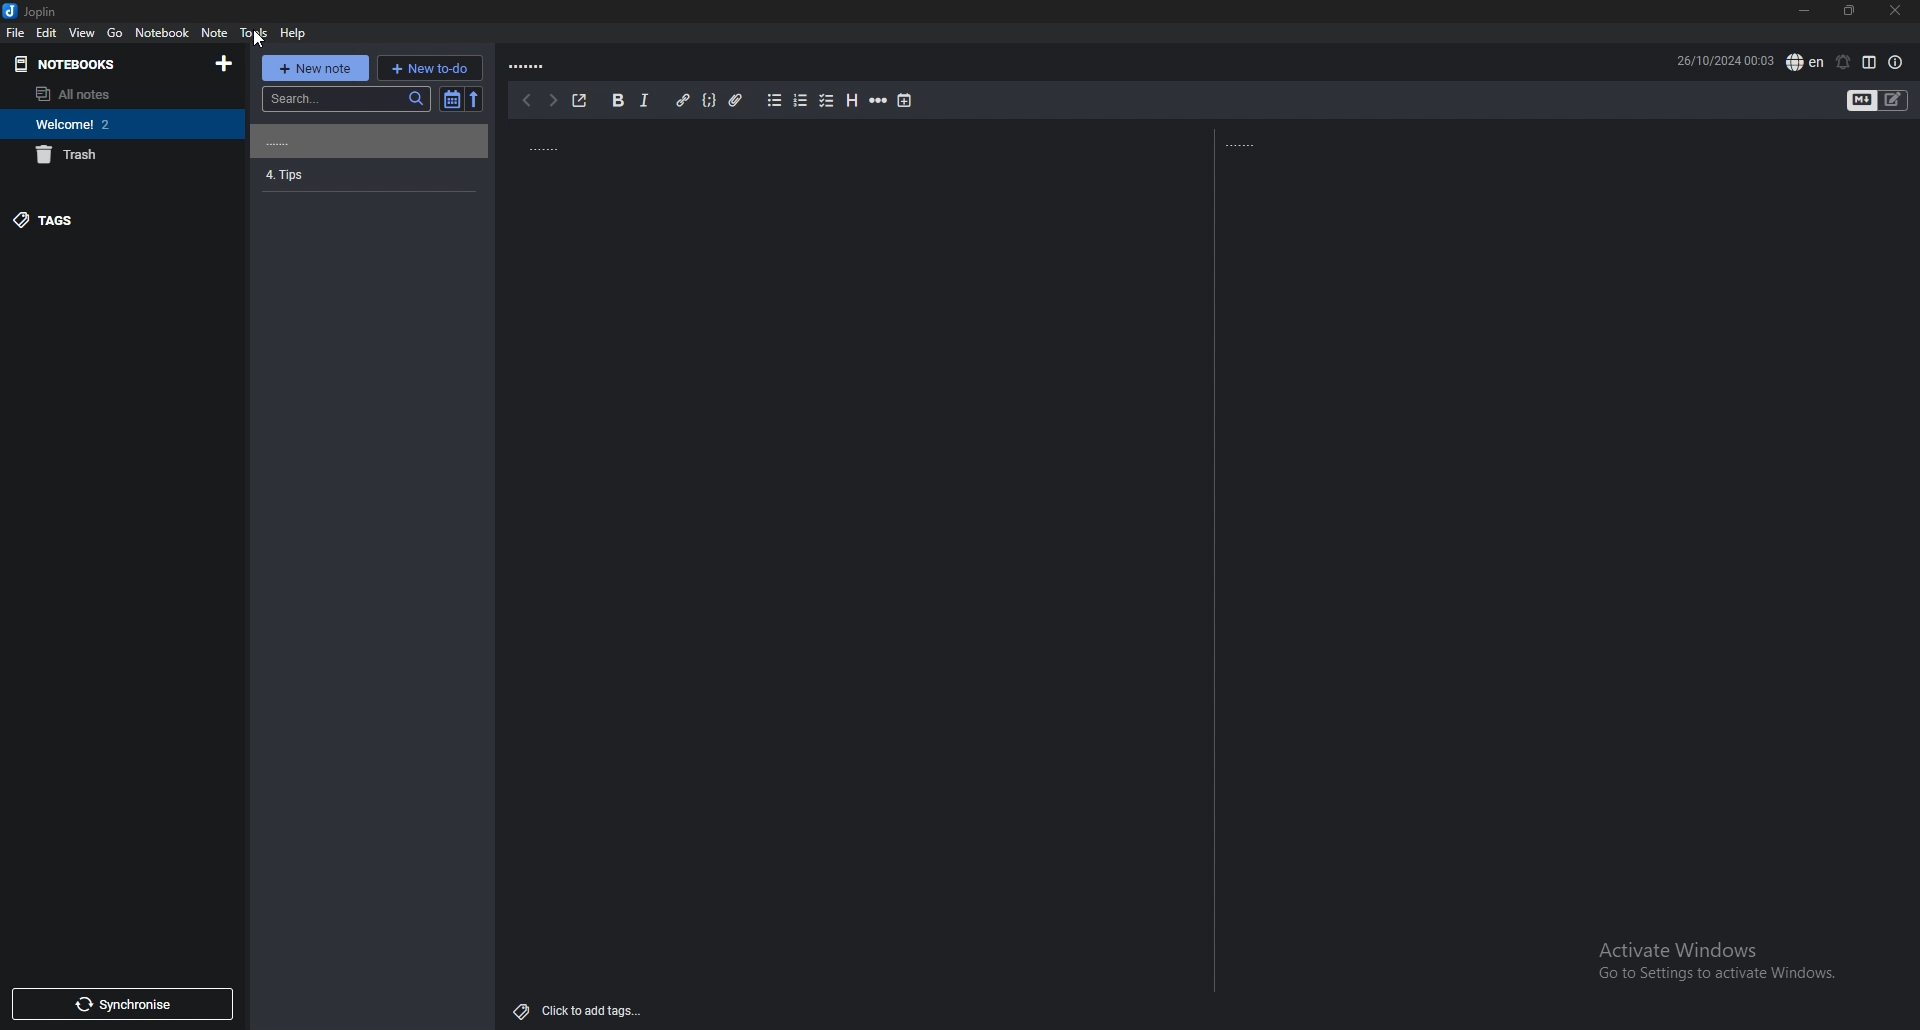  Describe the element at coordinates (1895, 11) in the screenshot. I see `close` at that location.